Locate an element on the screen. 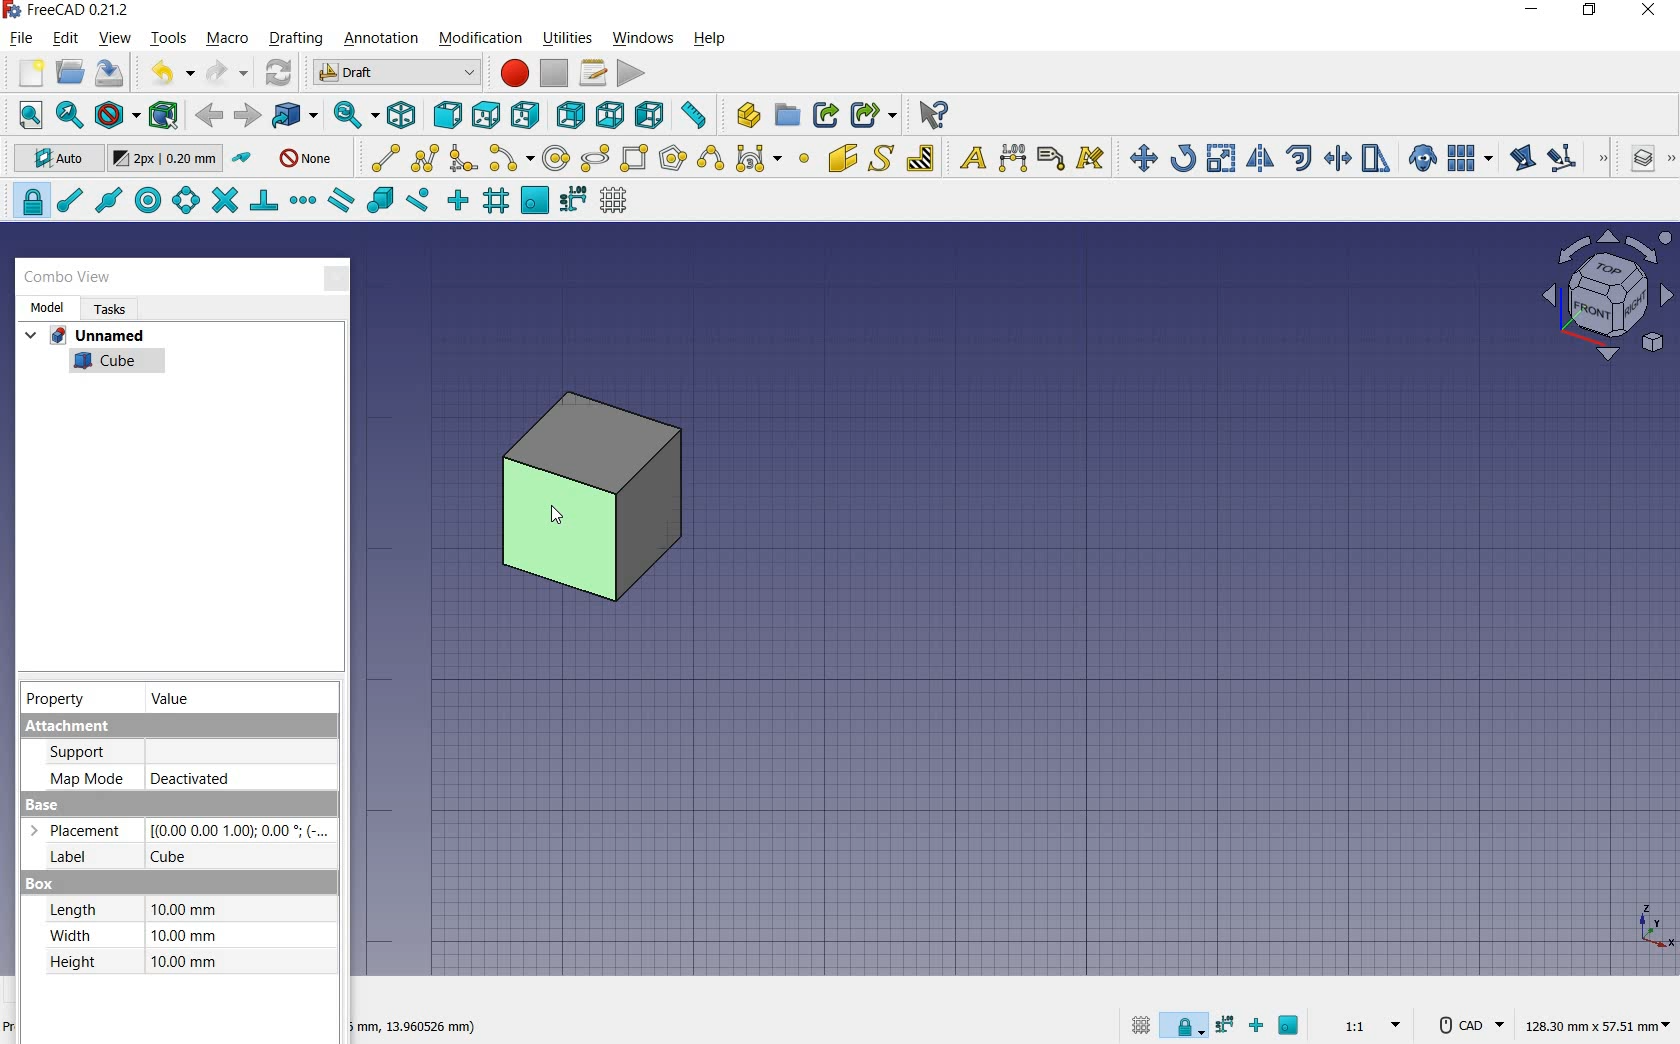  fit all is located at coordinates (24, 115).